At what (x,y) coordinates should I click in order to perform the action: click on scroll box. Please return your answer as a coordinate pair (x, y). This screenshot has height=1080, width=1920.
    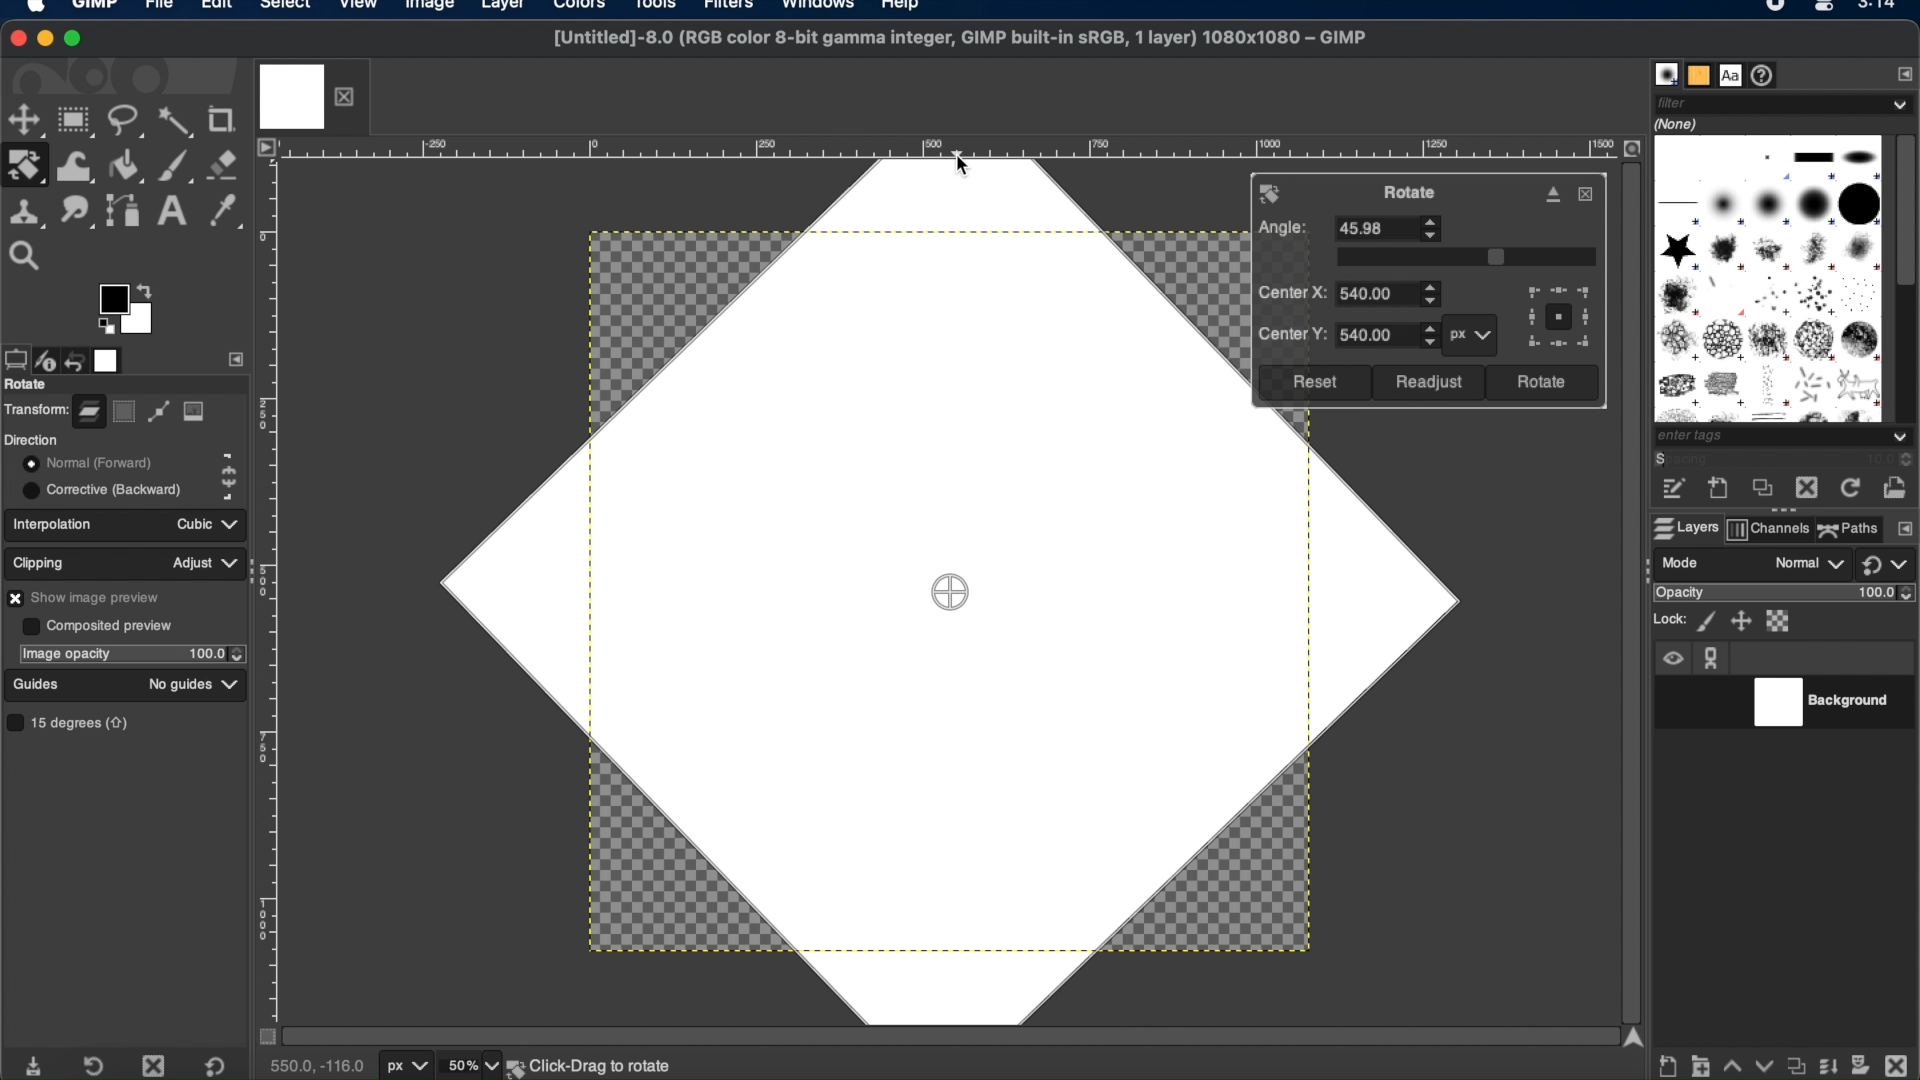
    Looking at the image, I should click on (1907, 213).